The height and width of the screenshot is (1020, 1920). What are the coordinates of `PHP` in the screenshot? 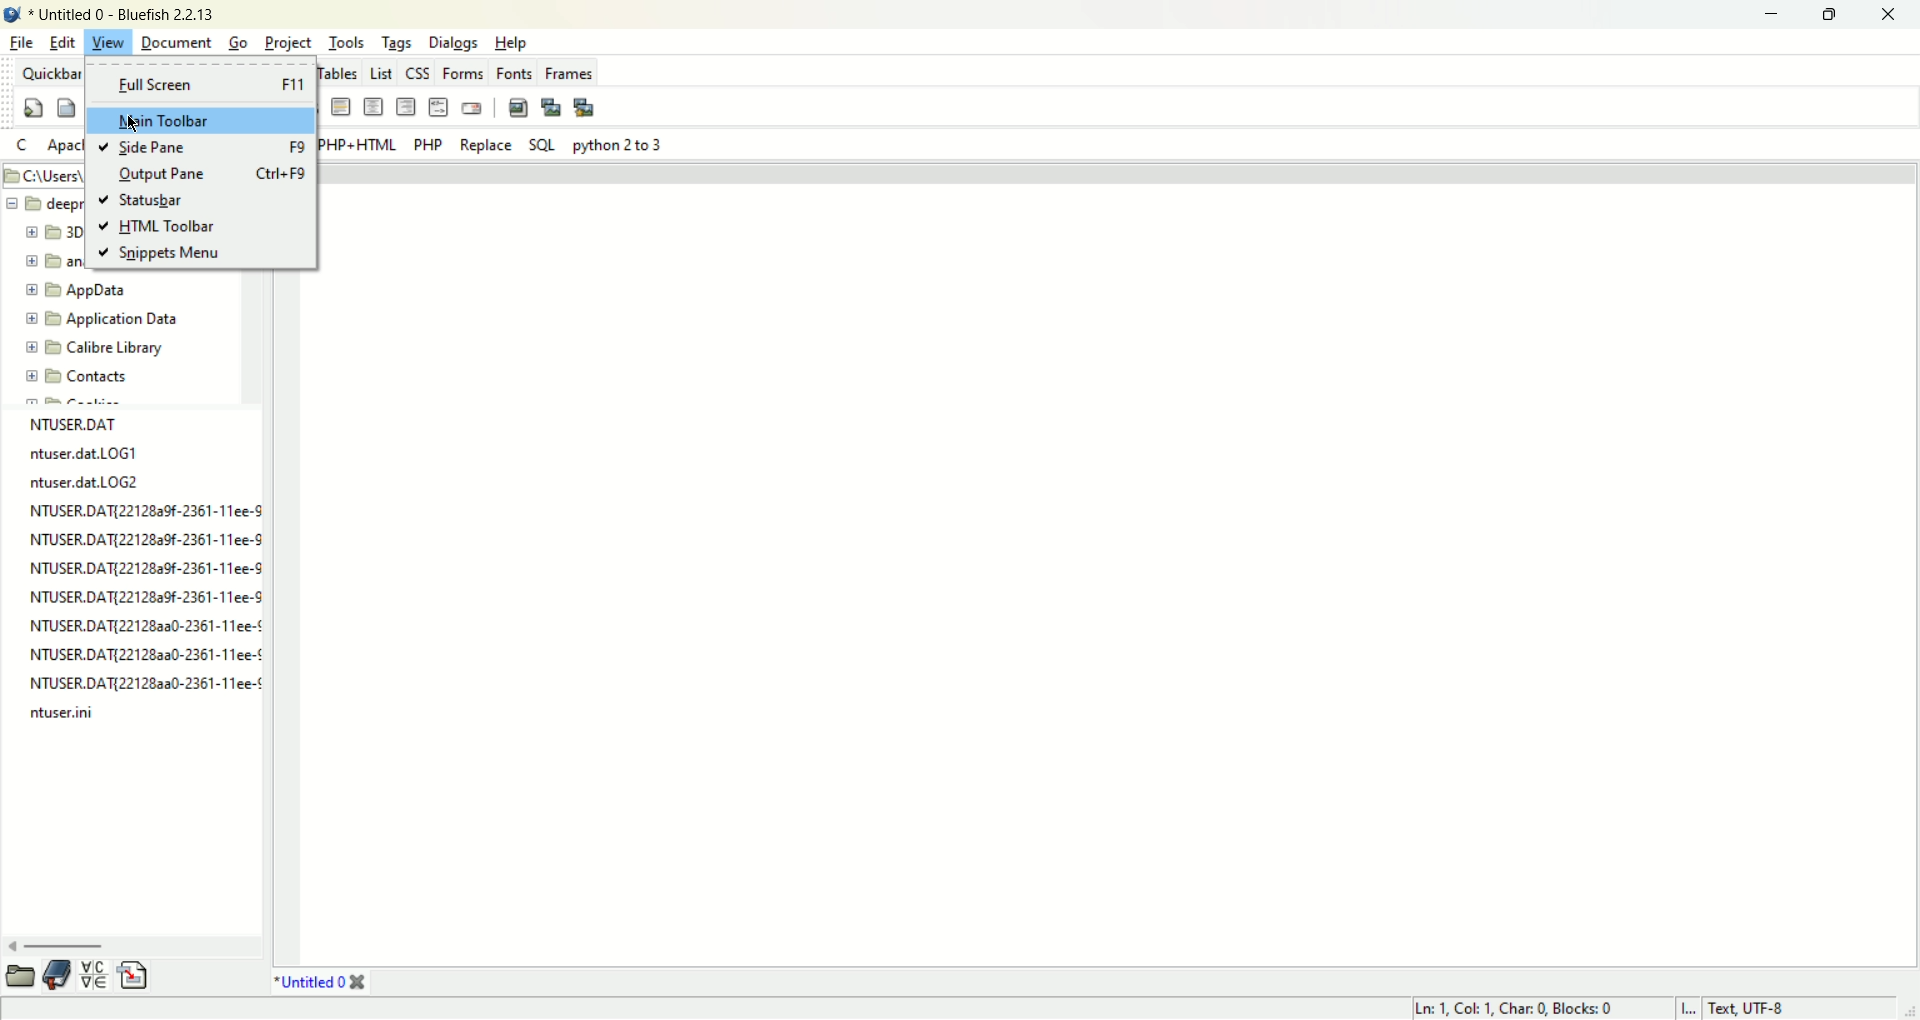 It's located at (428, 146).